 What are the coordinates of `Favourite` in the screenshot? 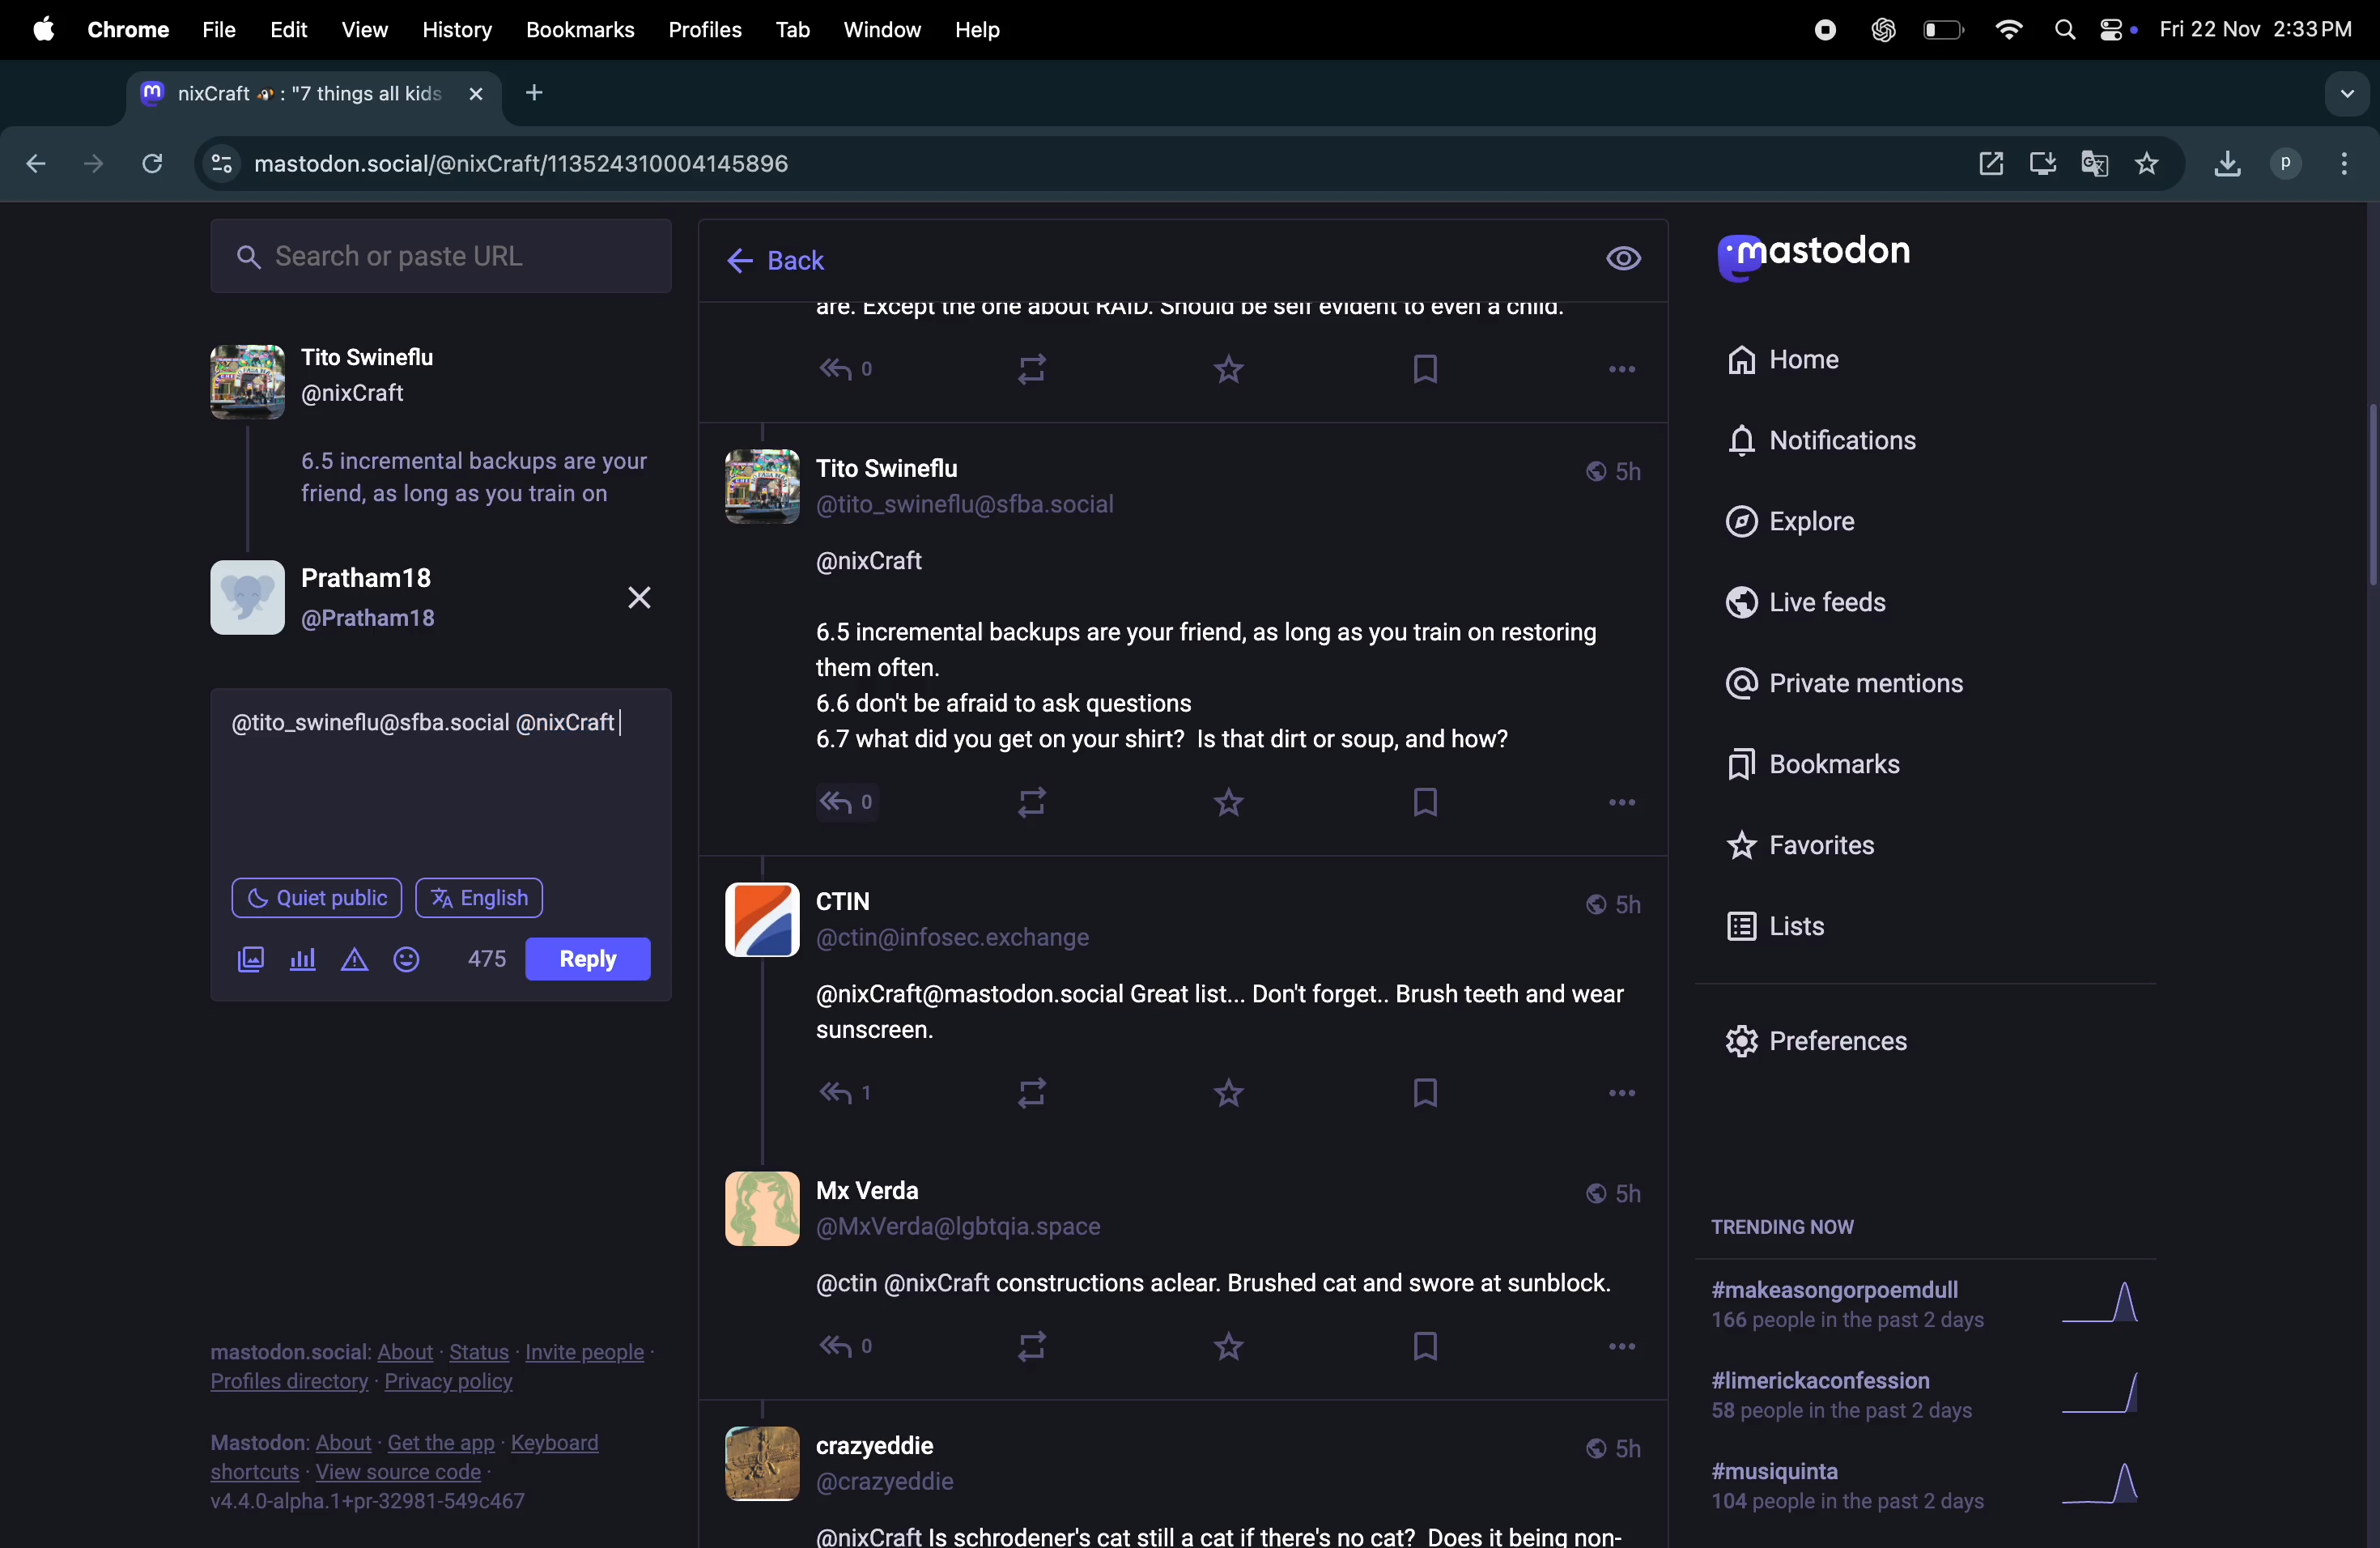 It's located at (1220, 1092).